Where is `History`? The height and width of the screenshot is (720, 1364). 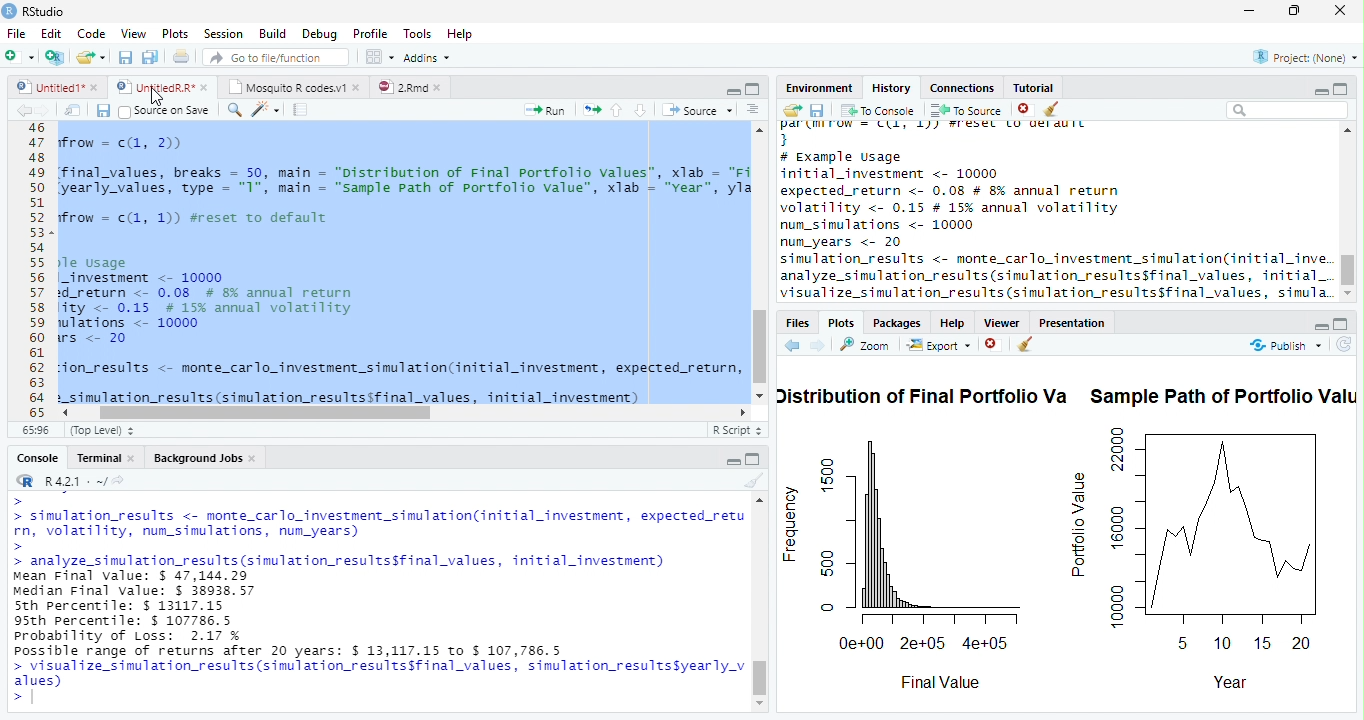
History is located at coordinates (1057, 213).